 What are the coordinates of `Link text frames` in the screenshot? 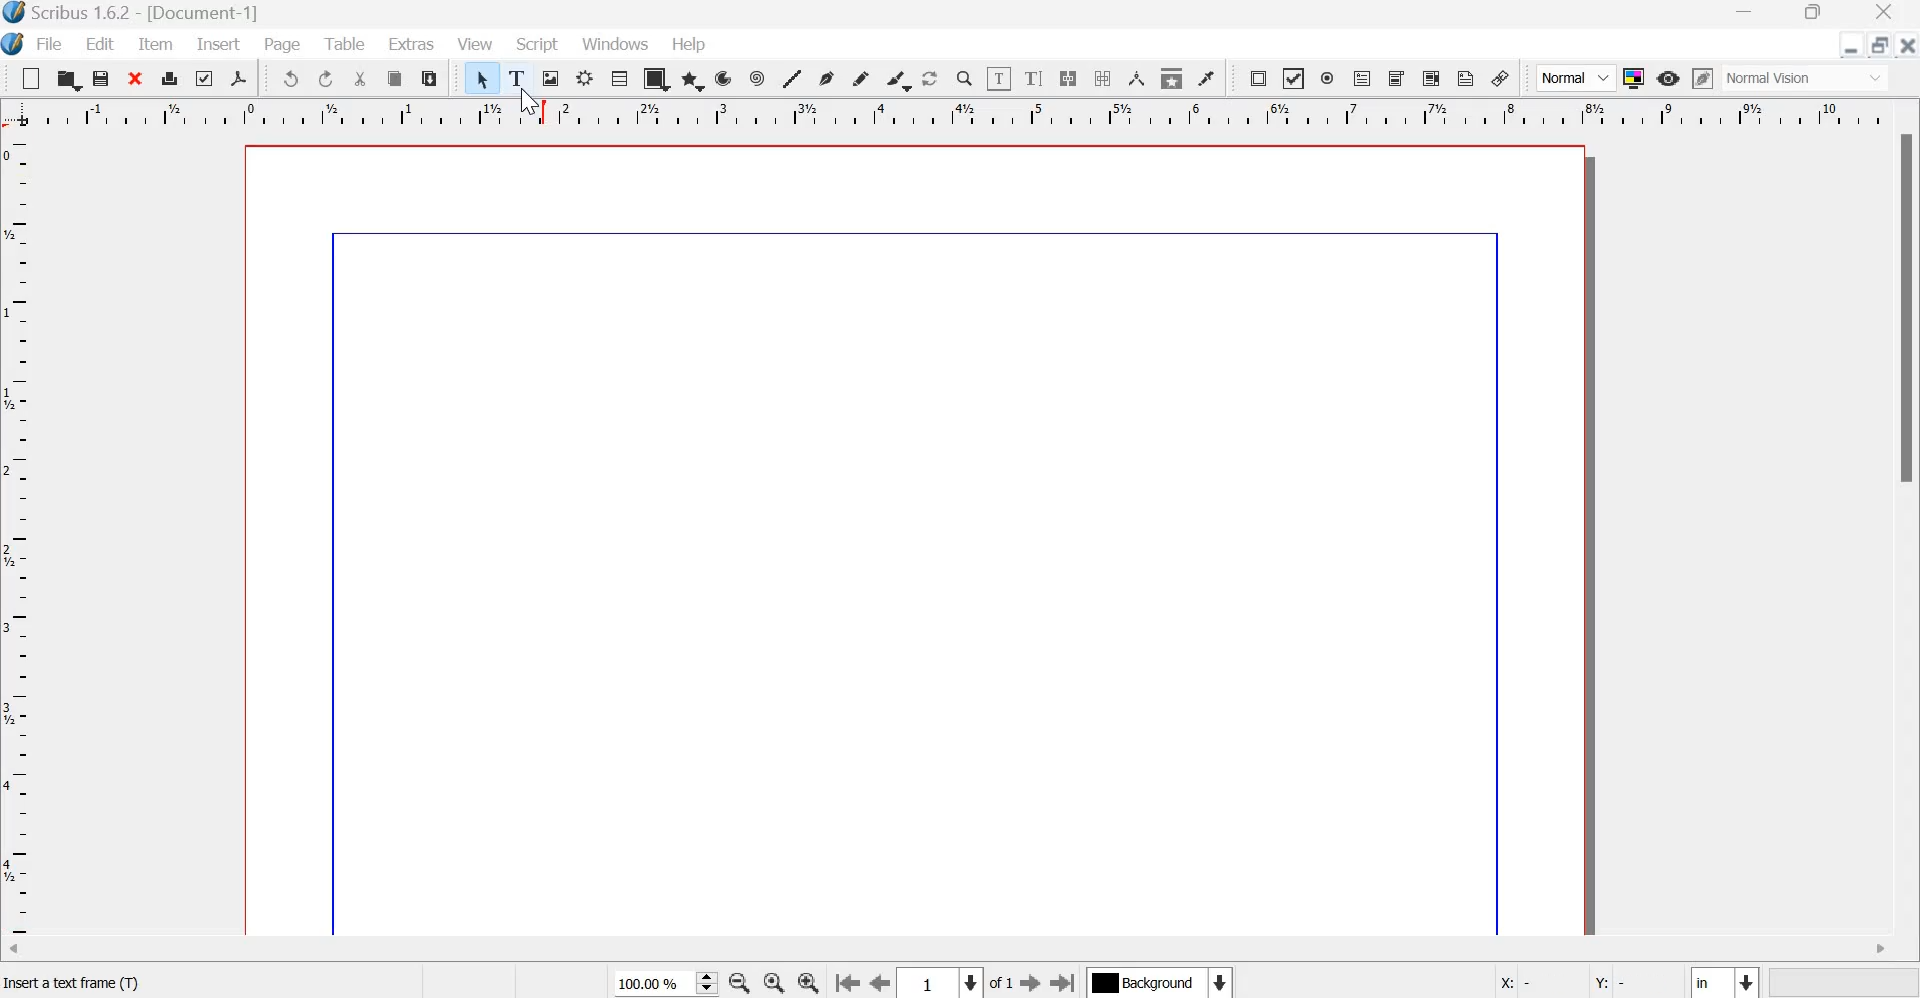 It's located at (1068, 78).